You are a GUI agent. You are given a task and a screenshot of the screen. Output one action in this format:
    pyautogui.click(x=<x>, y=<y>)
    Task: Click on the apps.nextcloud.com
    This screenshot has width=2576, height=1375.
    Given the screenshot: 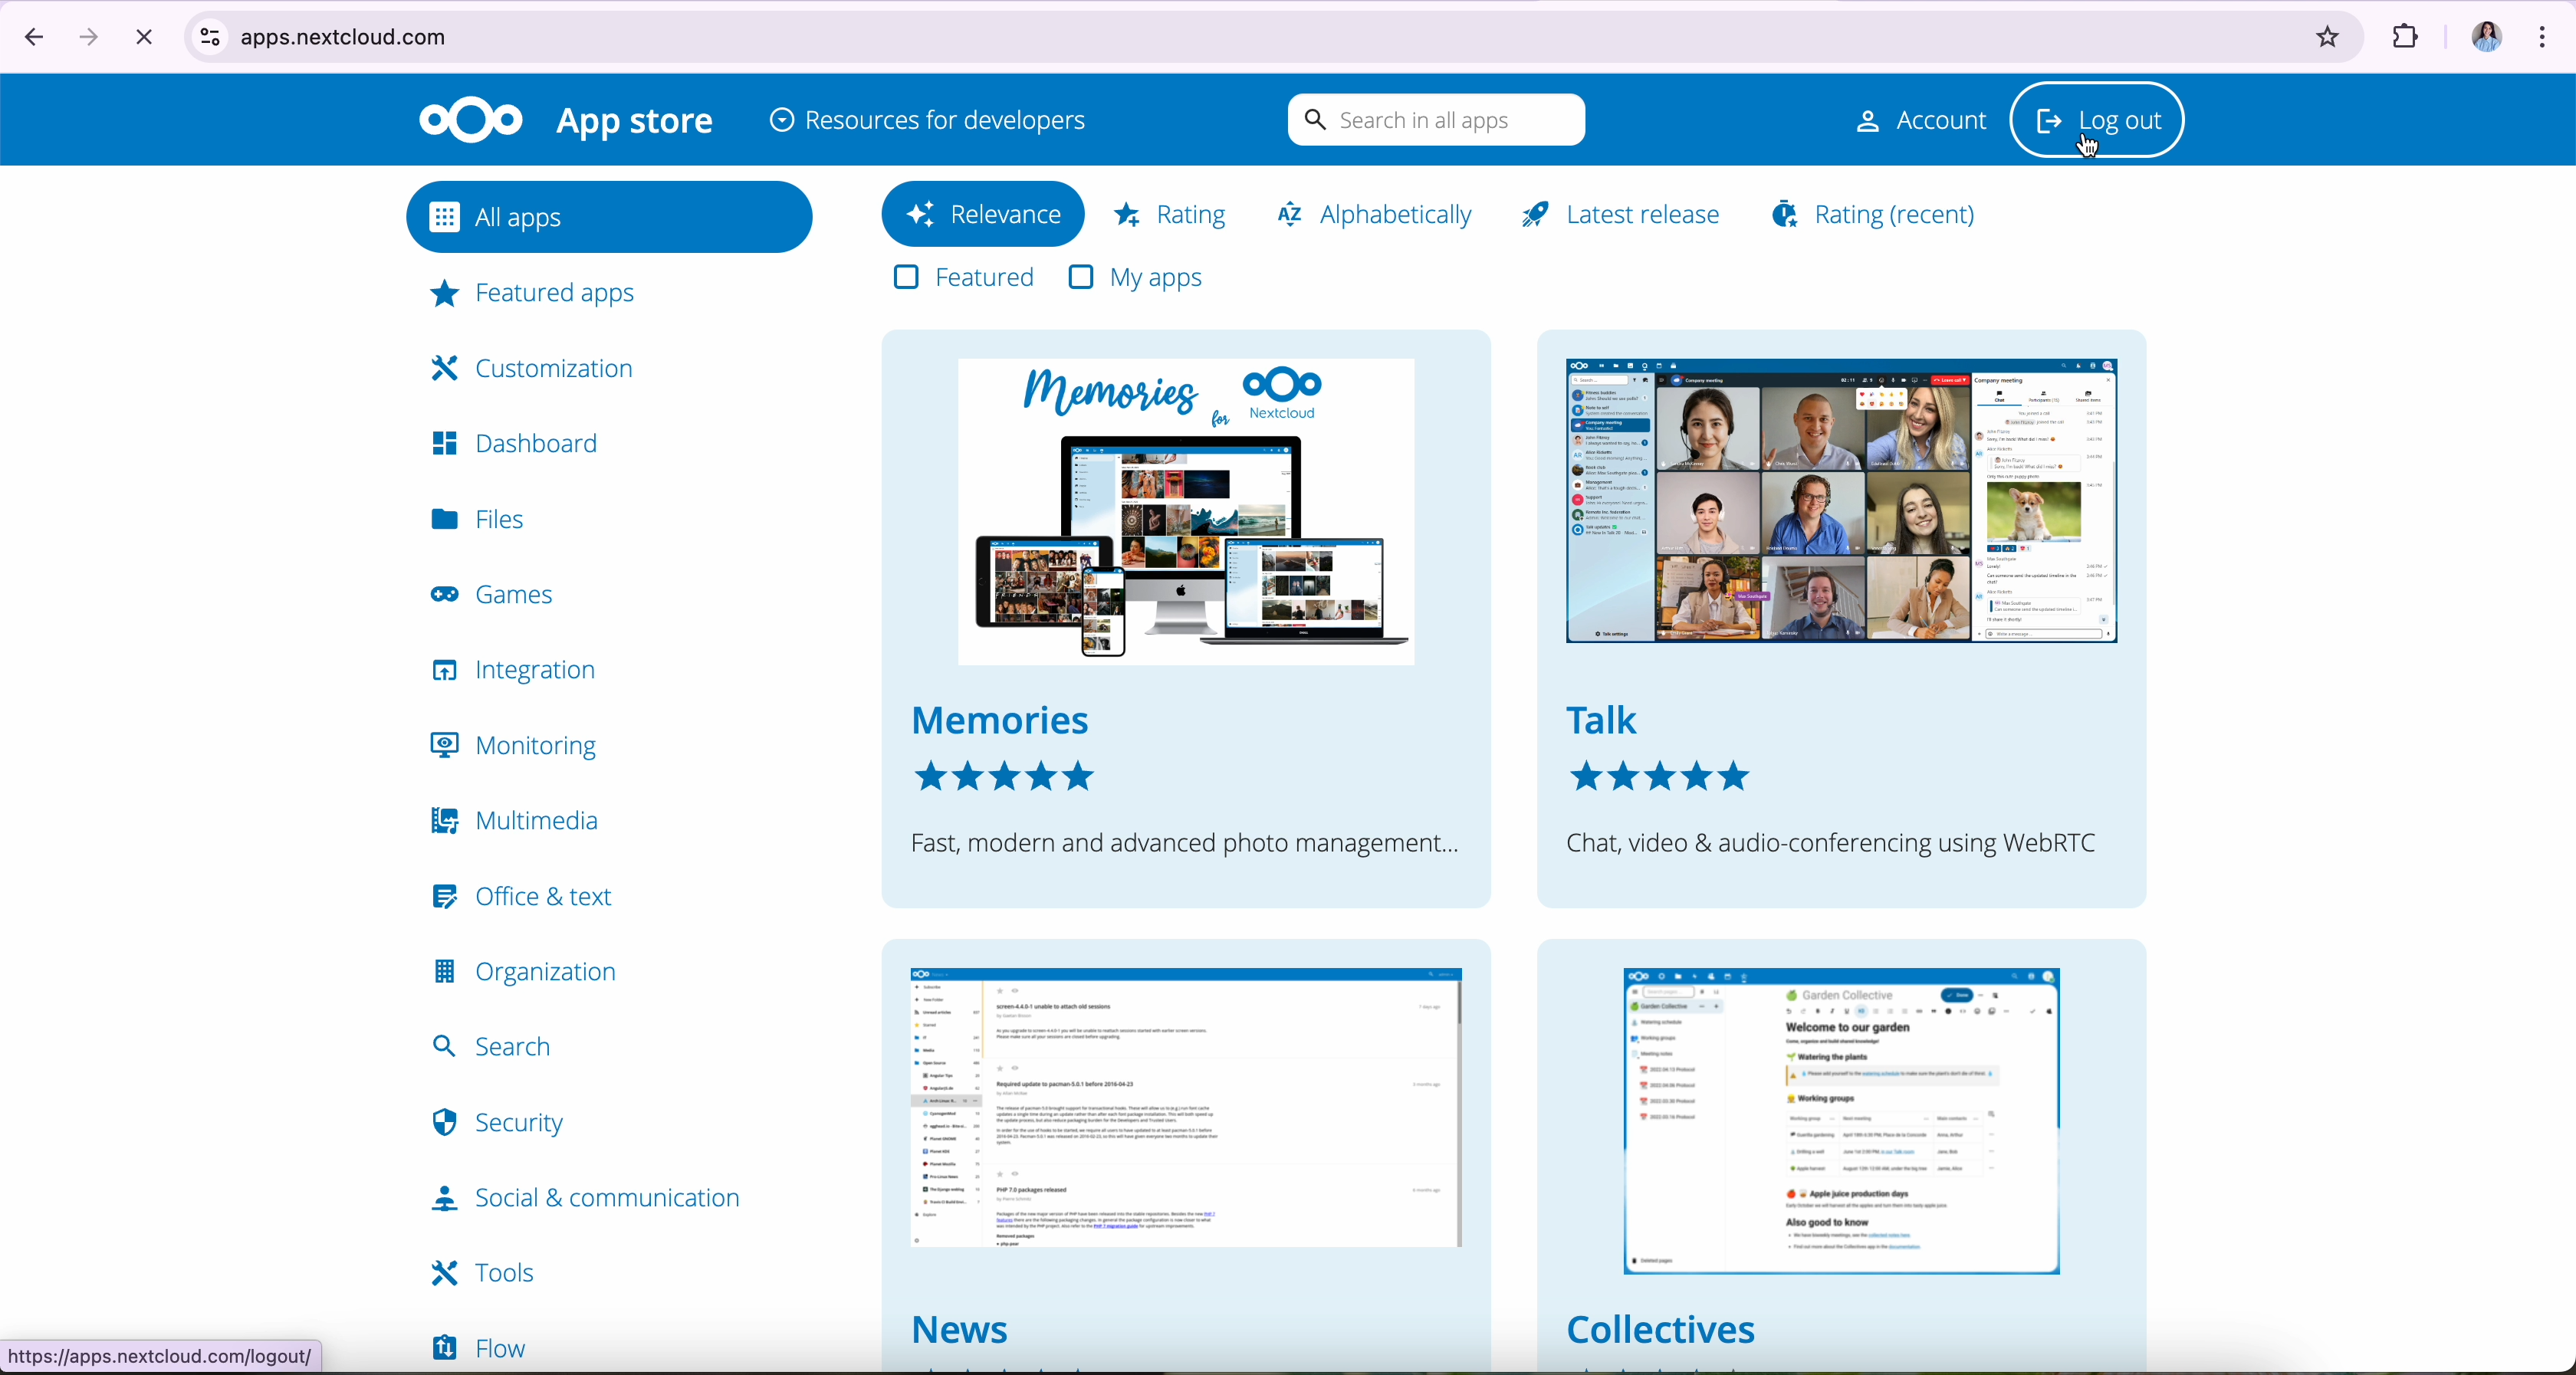 What is the action you would take?
    pyautogui.click(x=1194, y=33)
    